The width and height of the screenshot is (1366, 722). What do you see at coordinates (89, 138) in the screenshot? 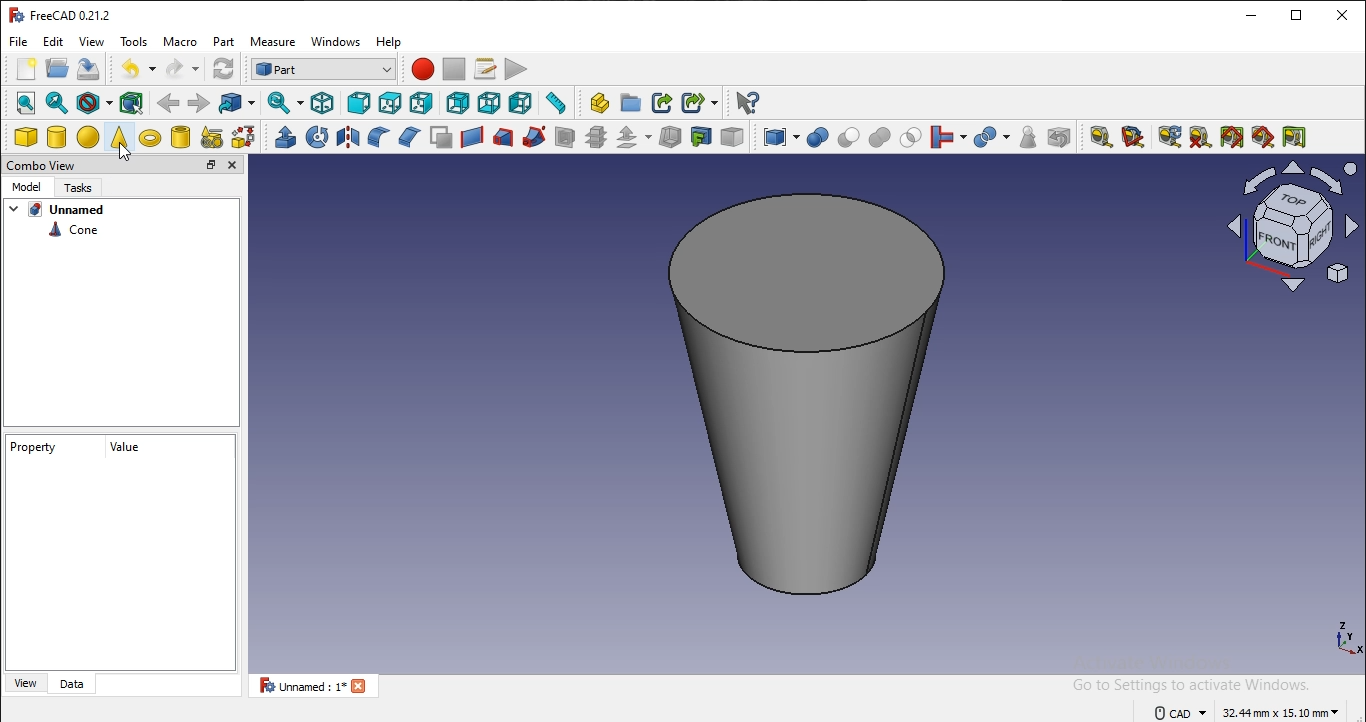
I see `sphere` at bounding box center [89, 138].